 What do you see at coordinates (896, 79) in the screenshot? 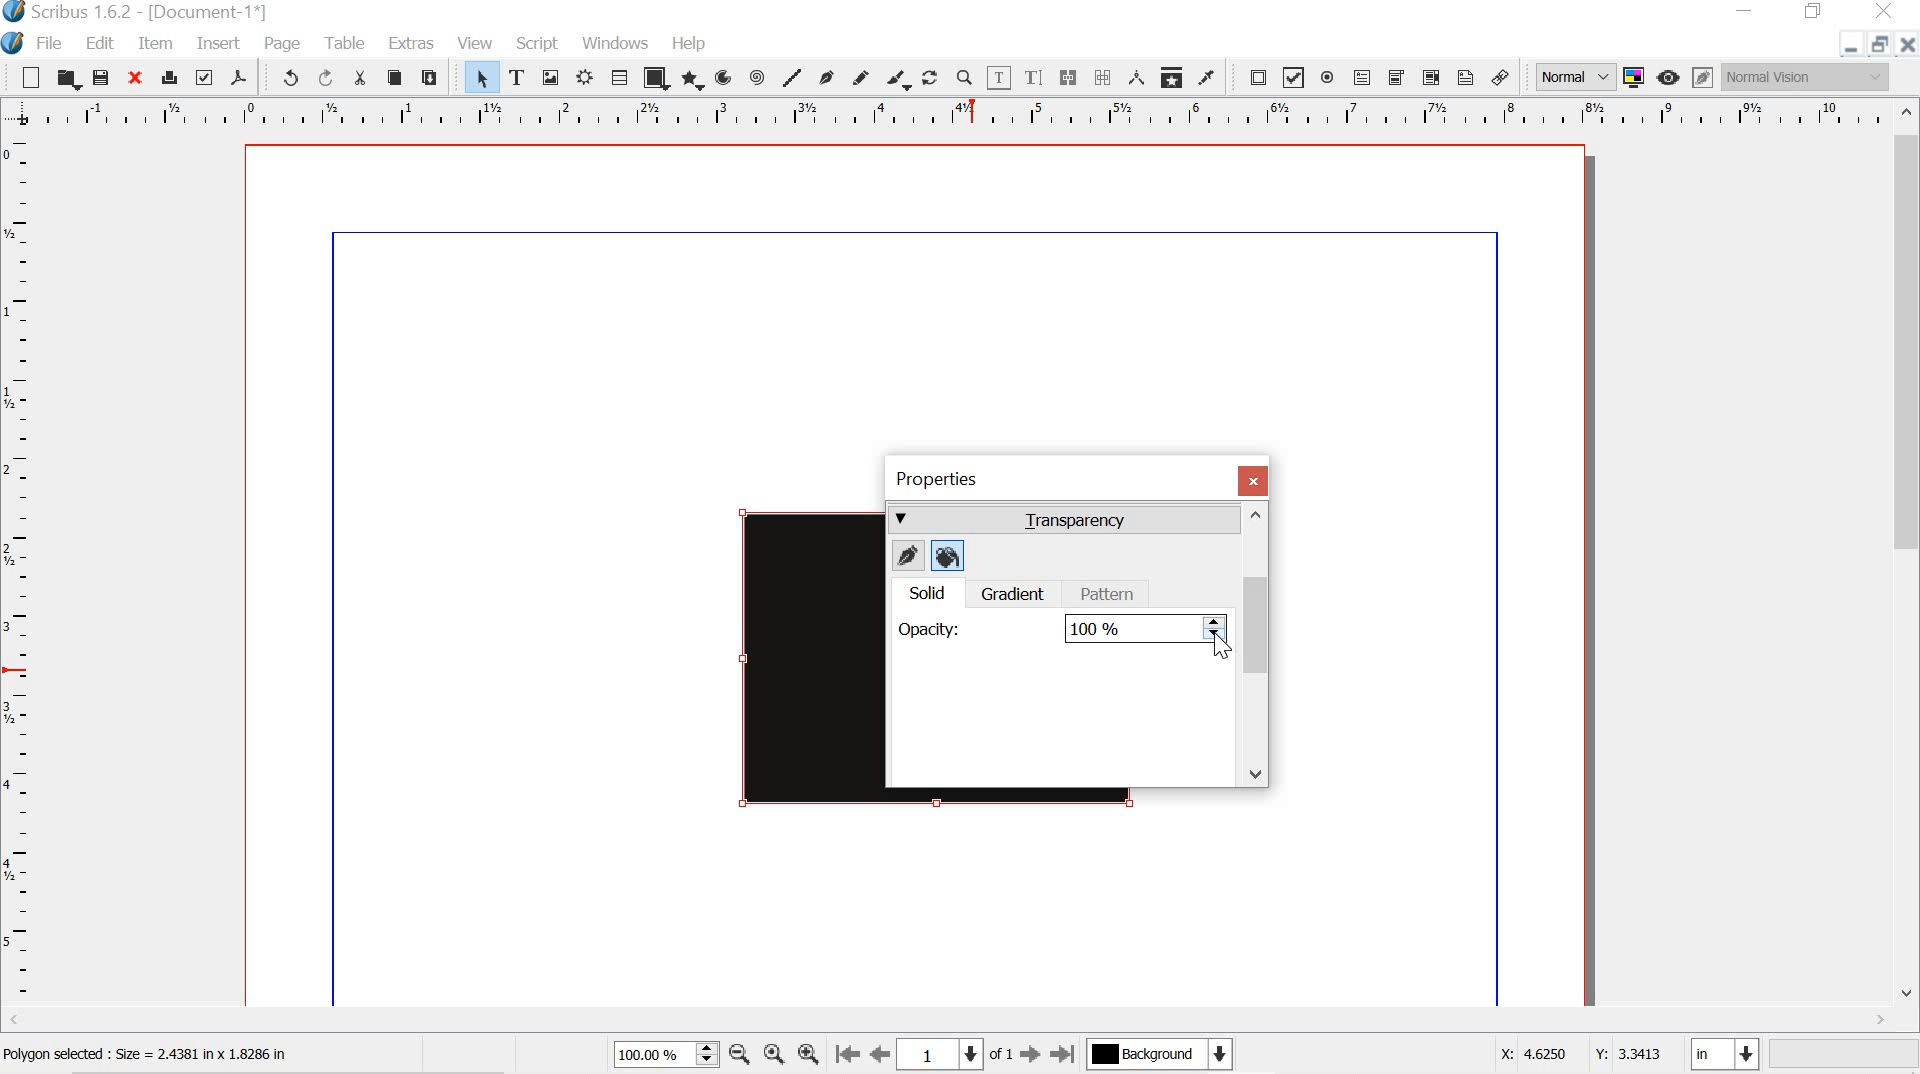
I see `calligraphic line` at bounding box center [896, 79].